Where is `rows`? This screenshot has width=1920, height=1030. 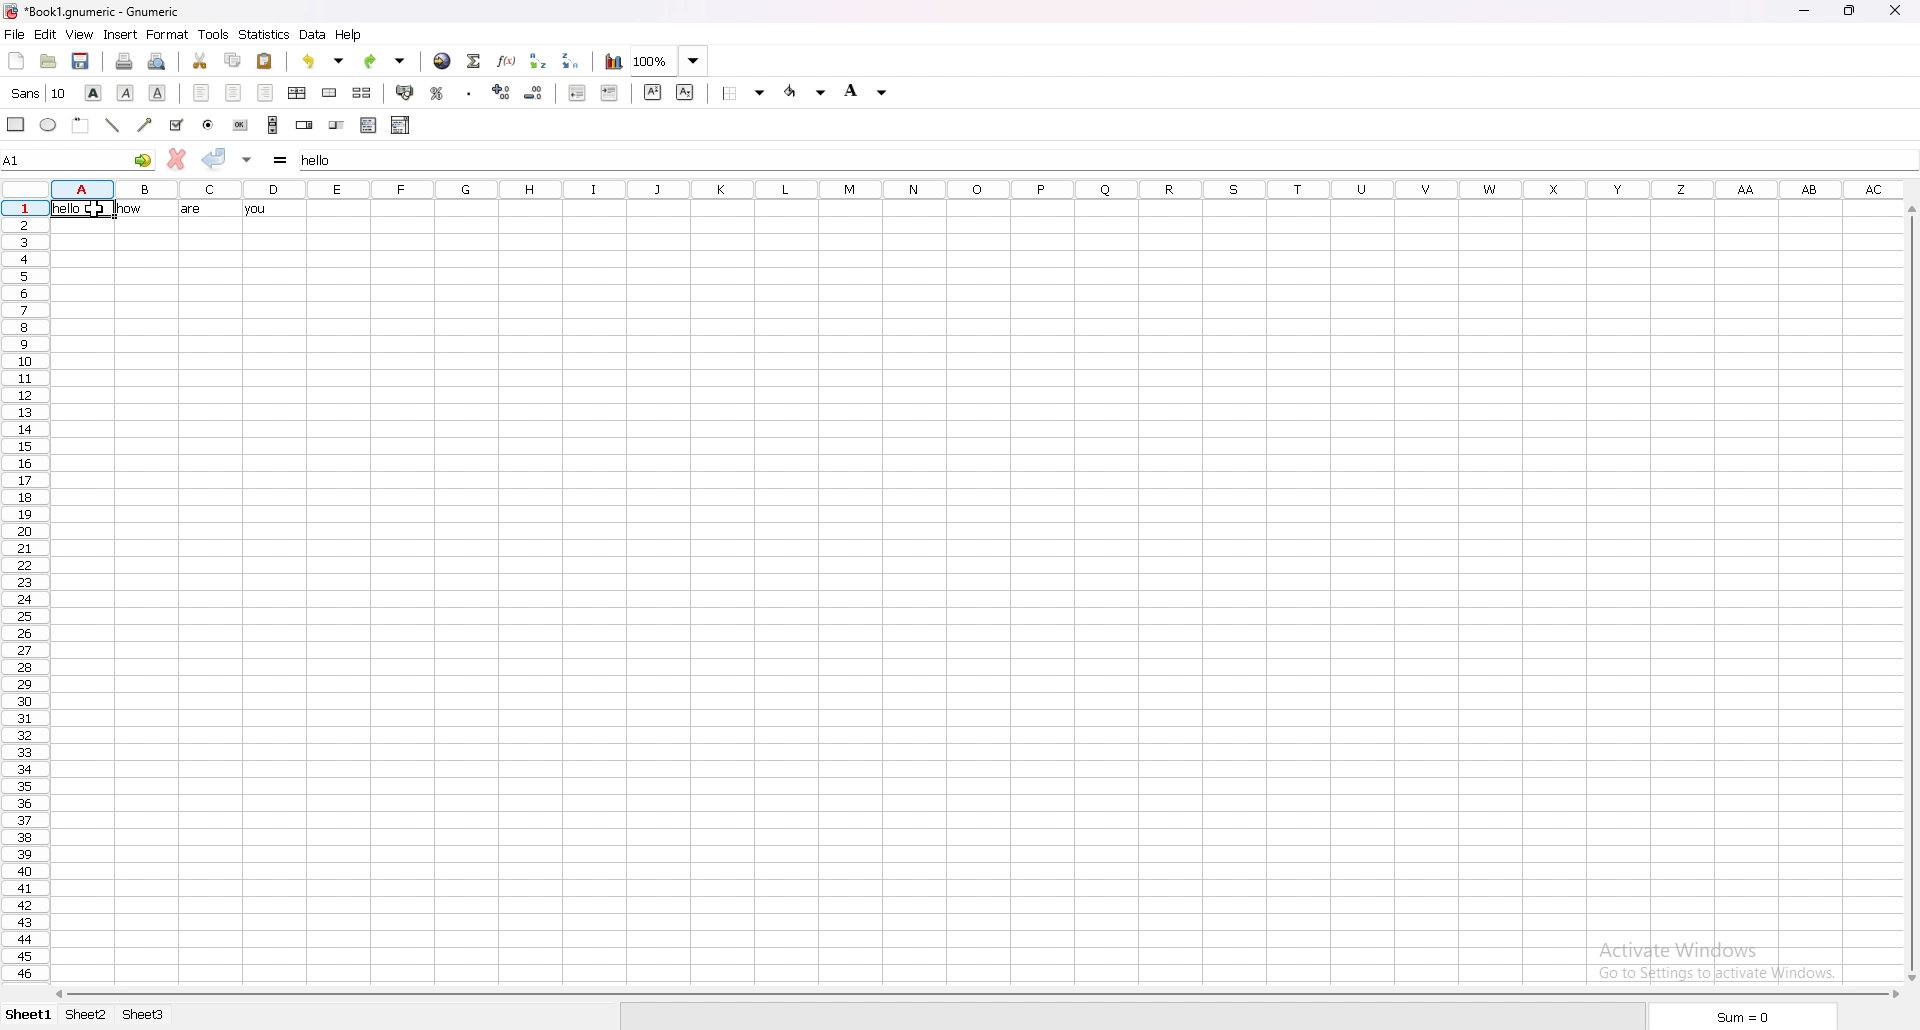 rows is located at coordinates (25, 591).